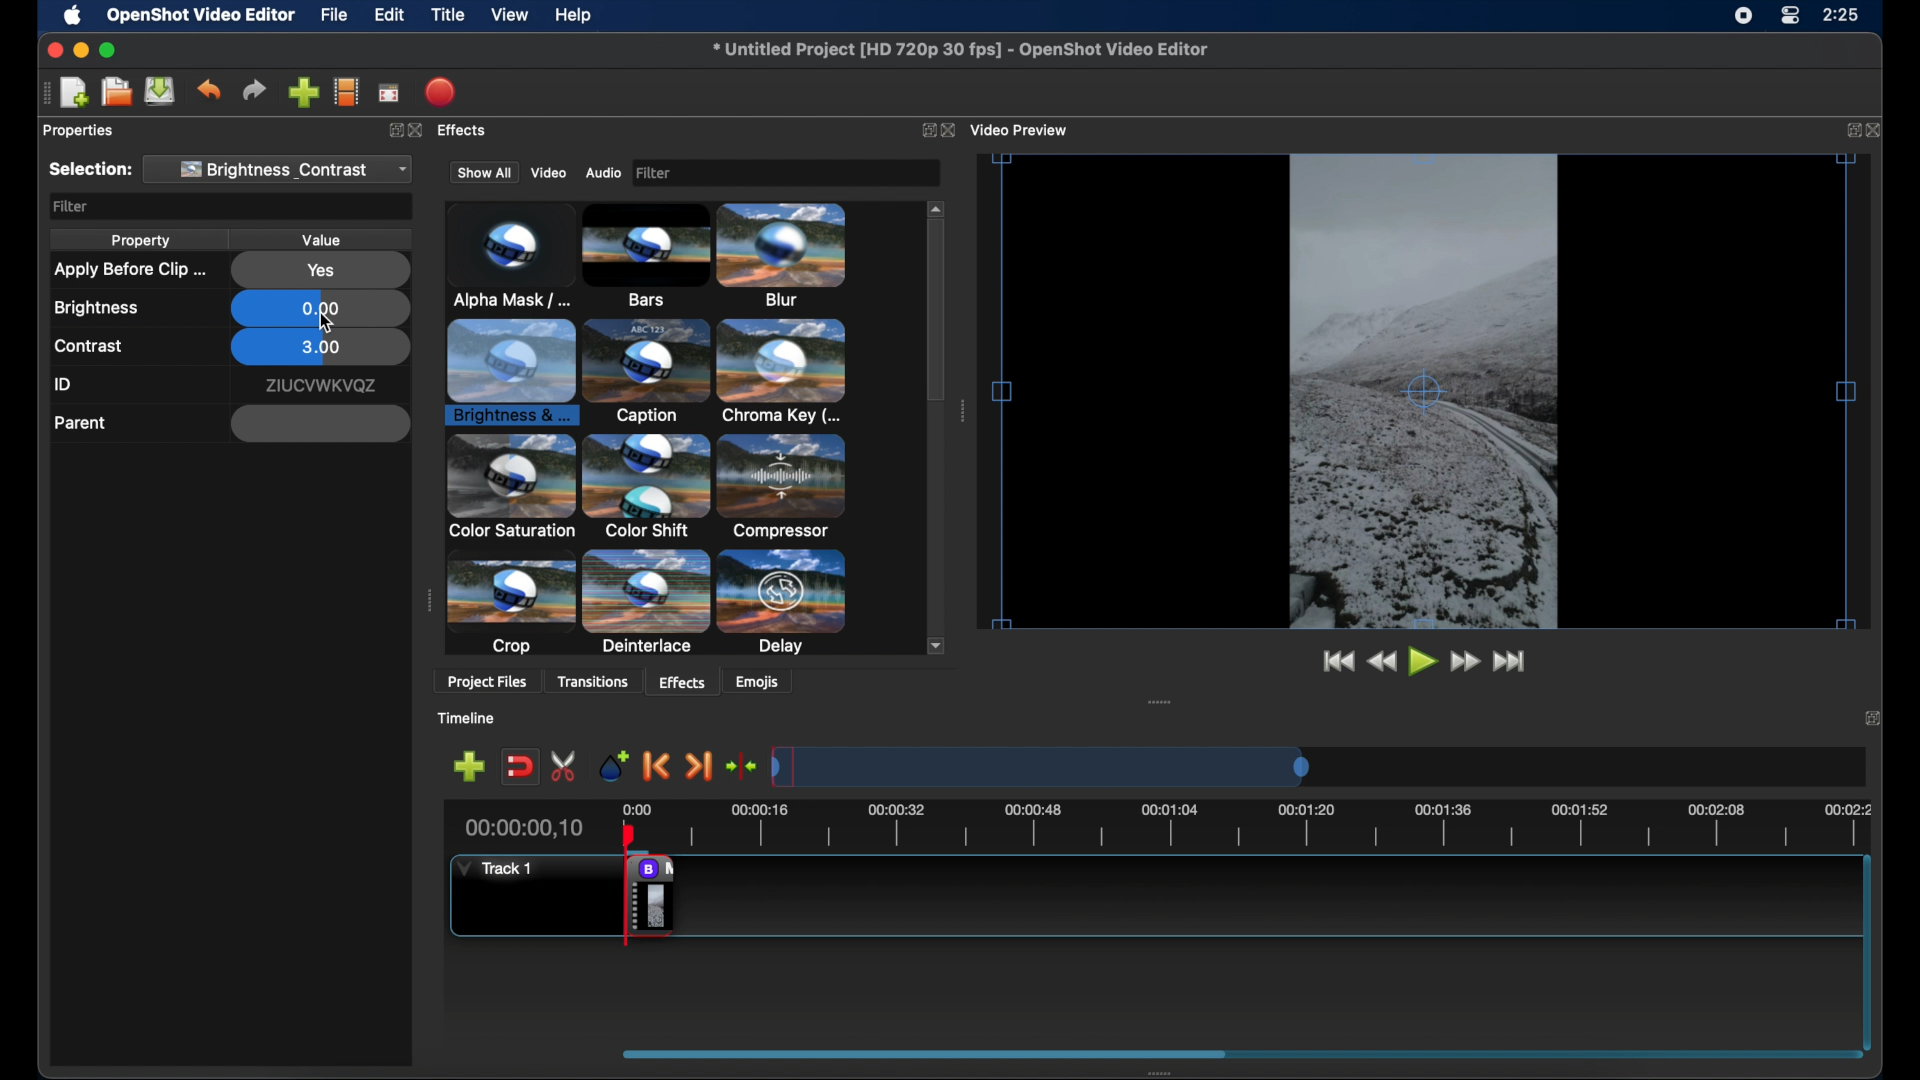  What do you see at coordinates (922, 129) in the screenshot?
I see `expand` at bounding box center [922, 129].